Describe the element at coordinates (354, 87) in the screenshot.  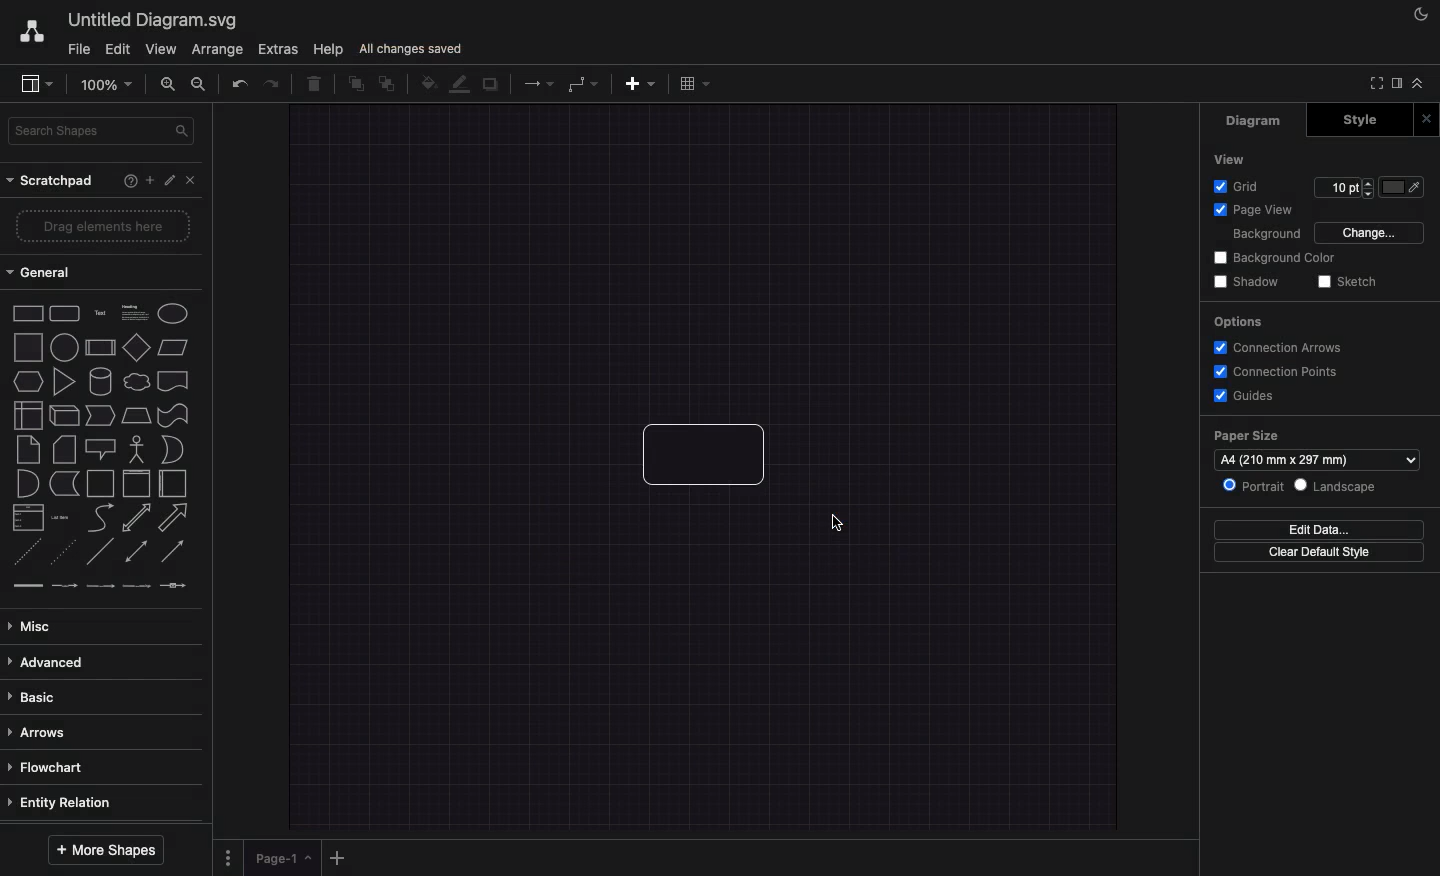
I see `To front` at that location.